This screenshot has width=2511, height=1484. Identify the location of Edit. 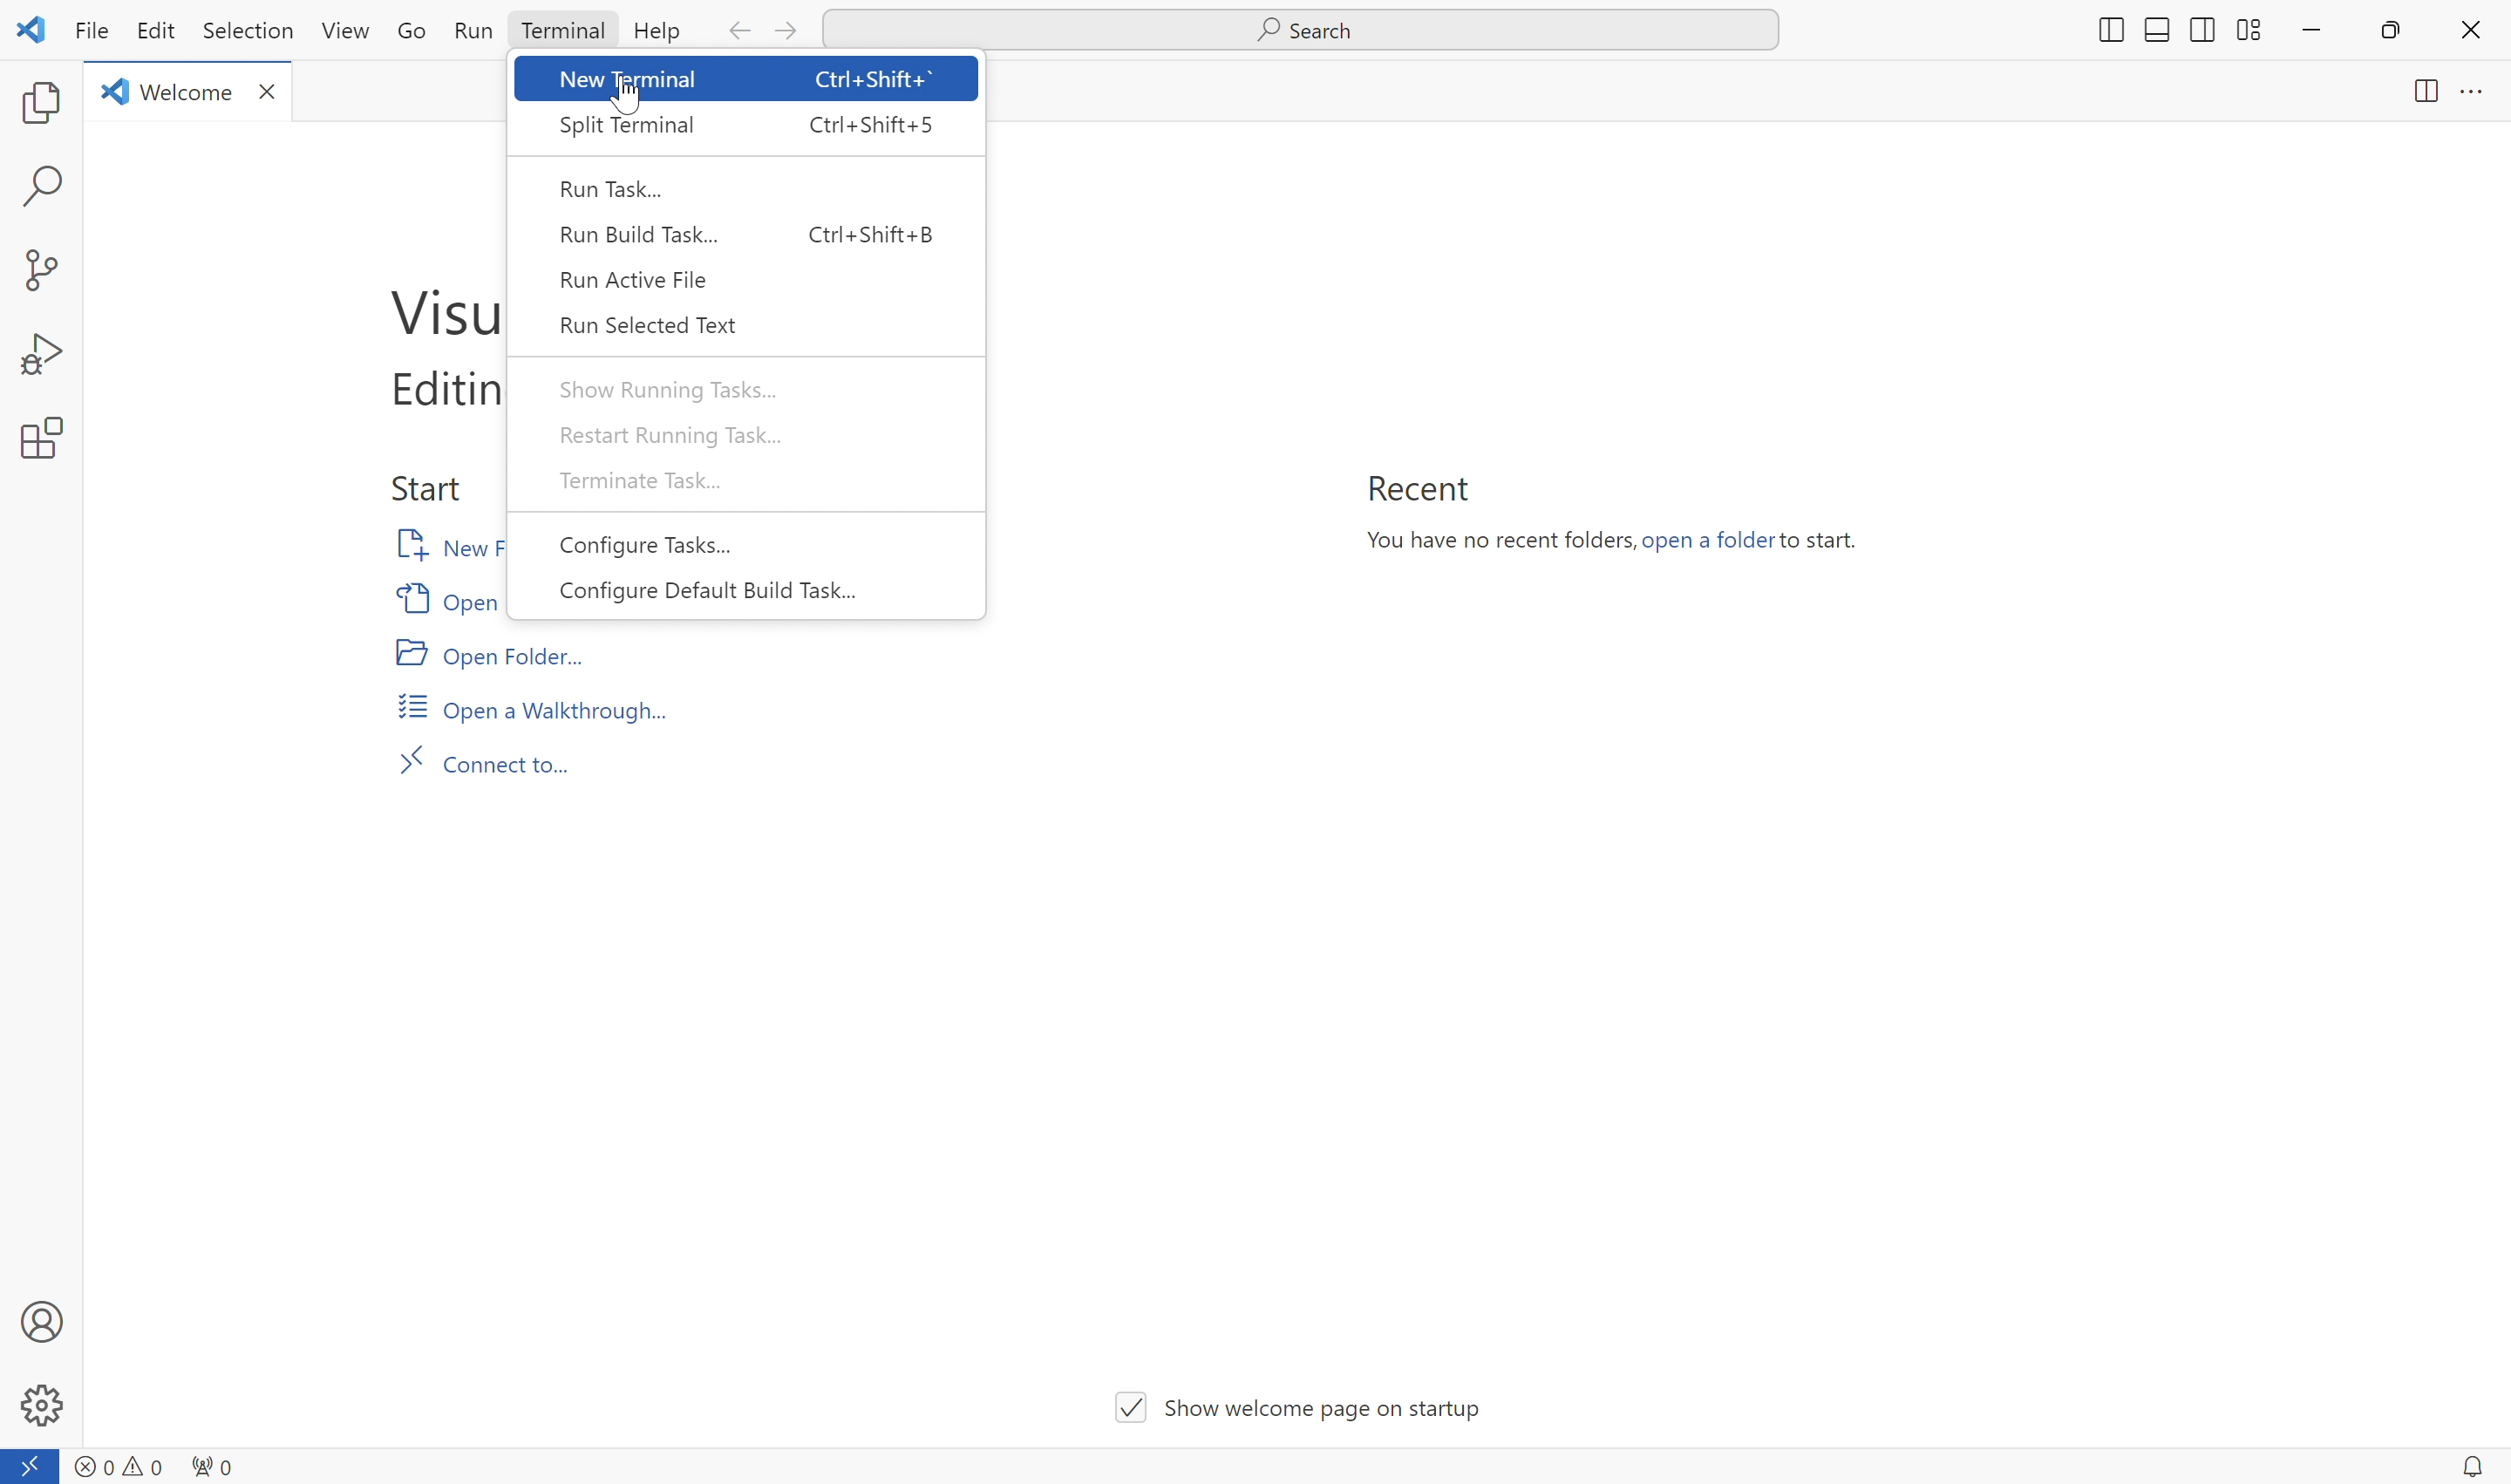
(154, 31).